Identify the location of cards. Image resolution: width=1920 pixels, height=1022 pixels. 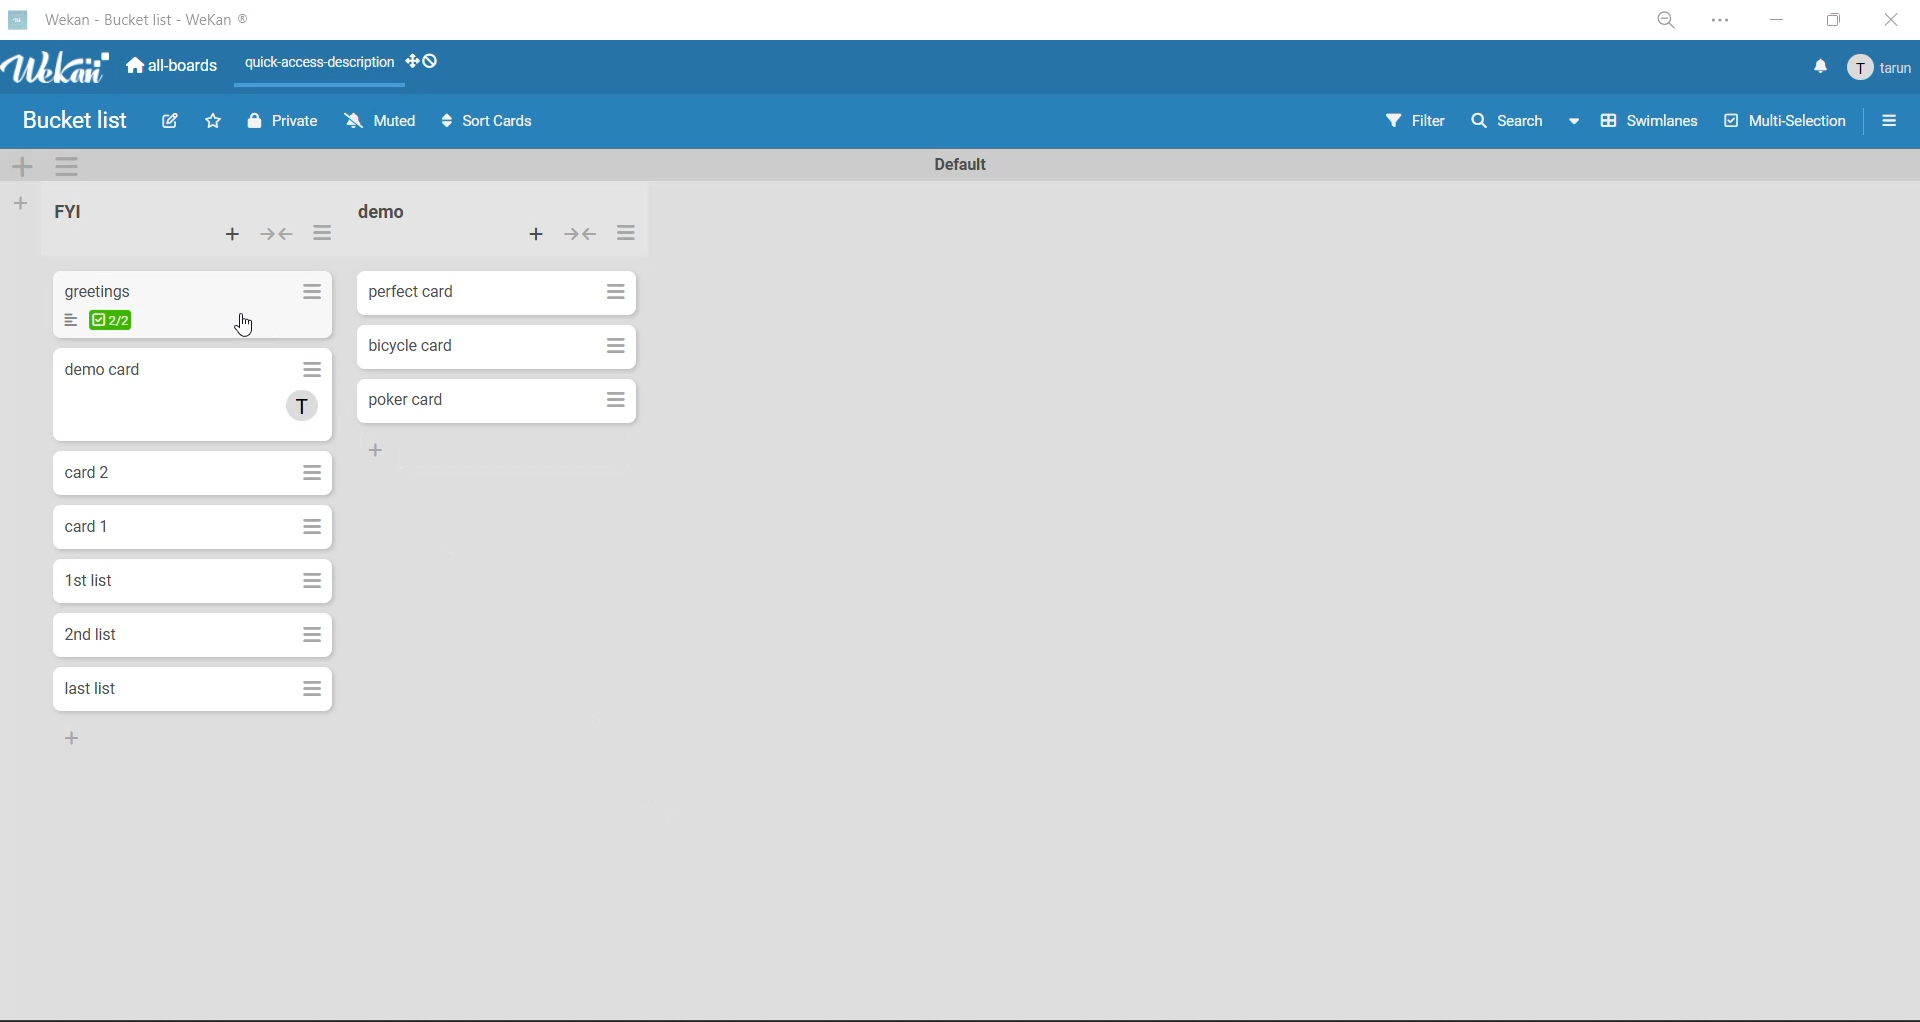
(190, 529).